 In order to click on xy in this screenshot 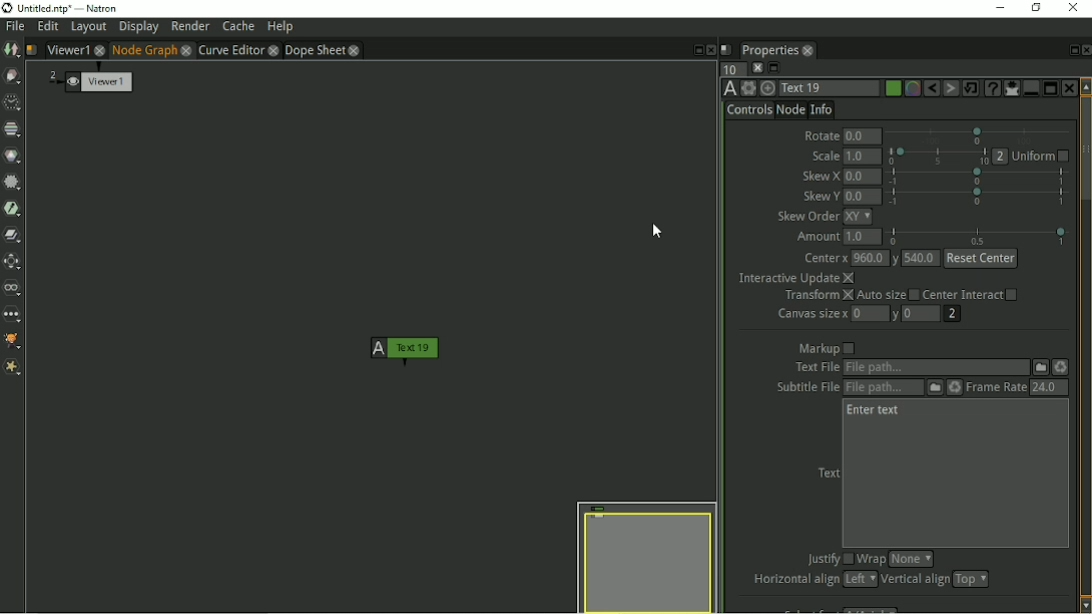, I will do `click(858, 216)`.